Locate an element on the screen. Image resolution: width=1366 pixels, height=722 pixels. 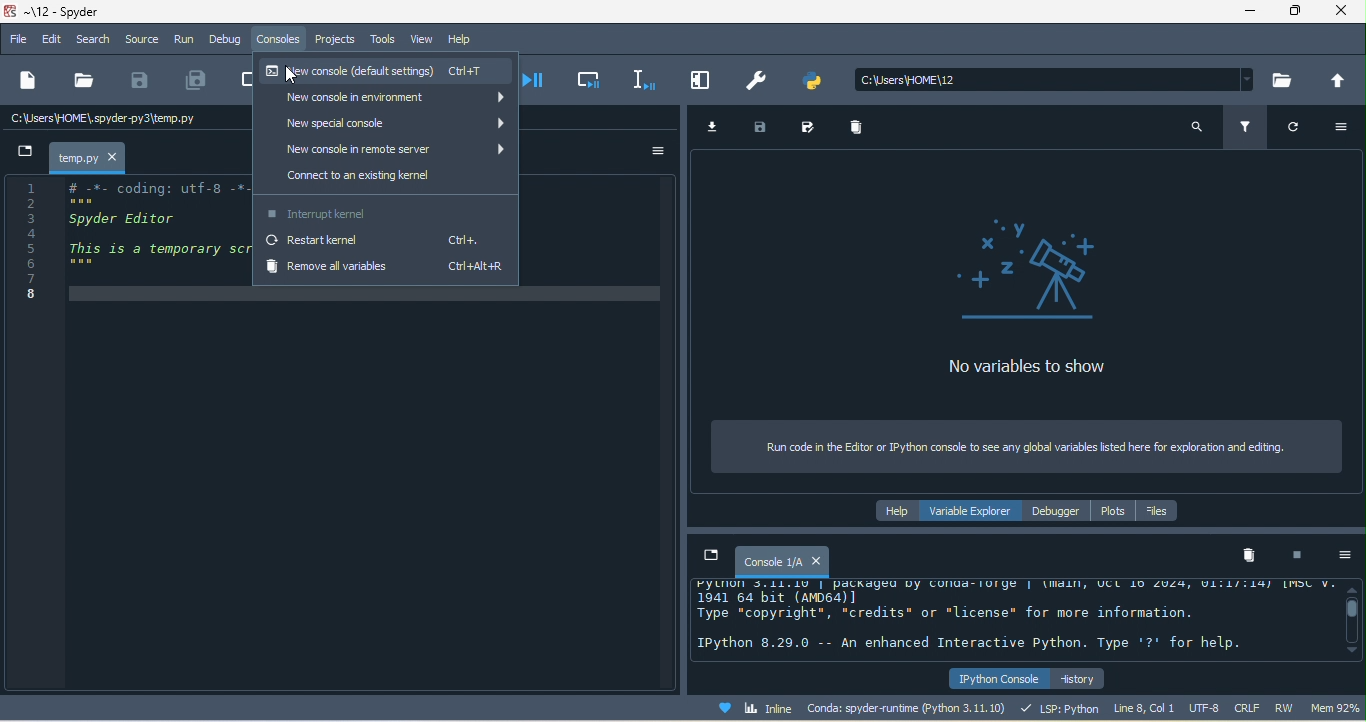
source is located at coordinates (142, 39).